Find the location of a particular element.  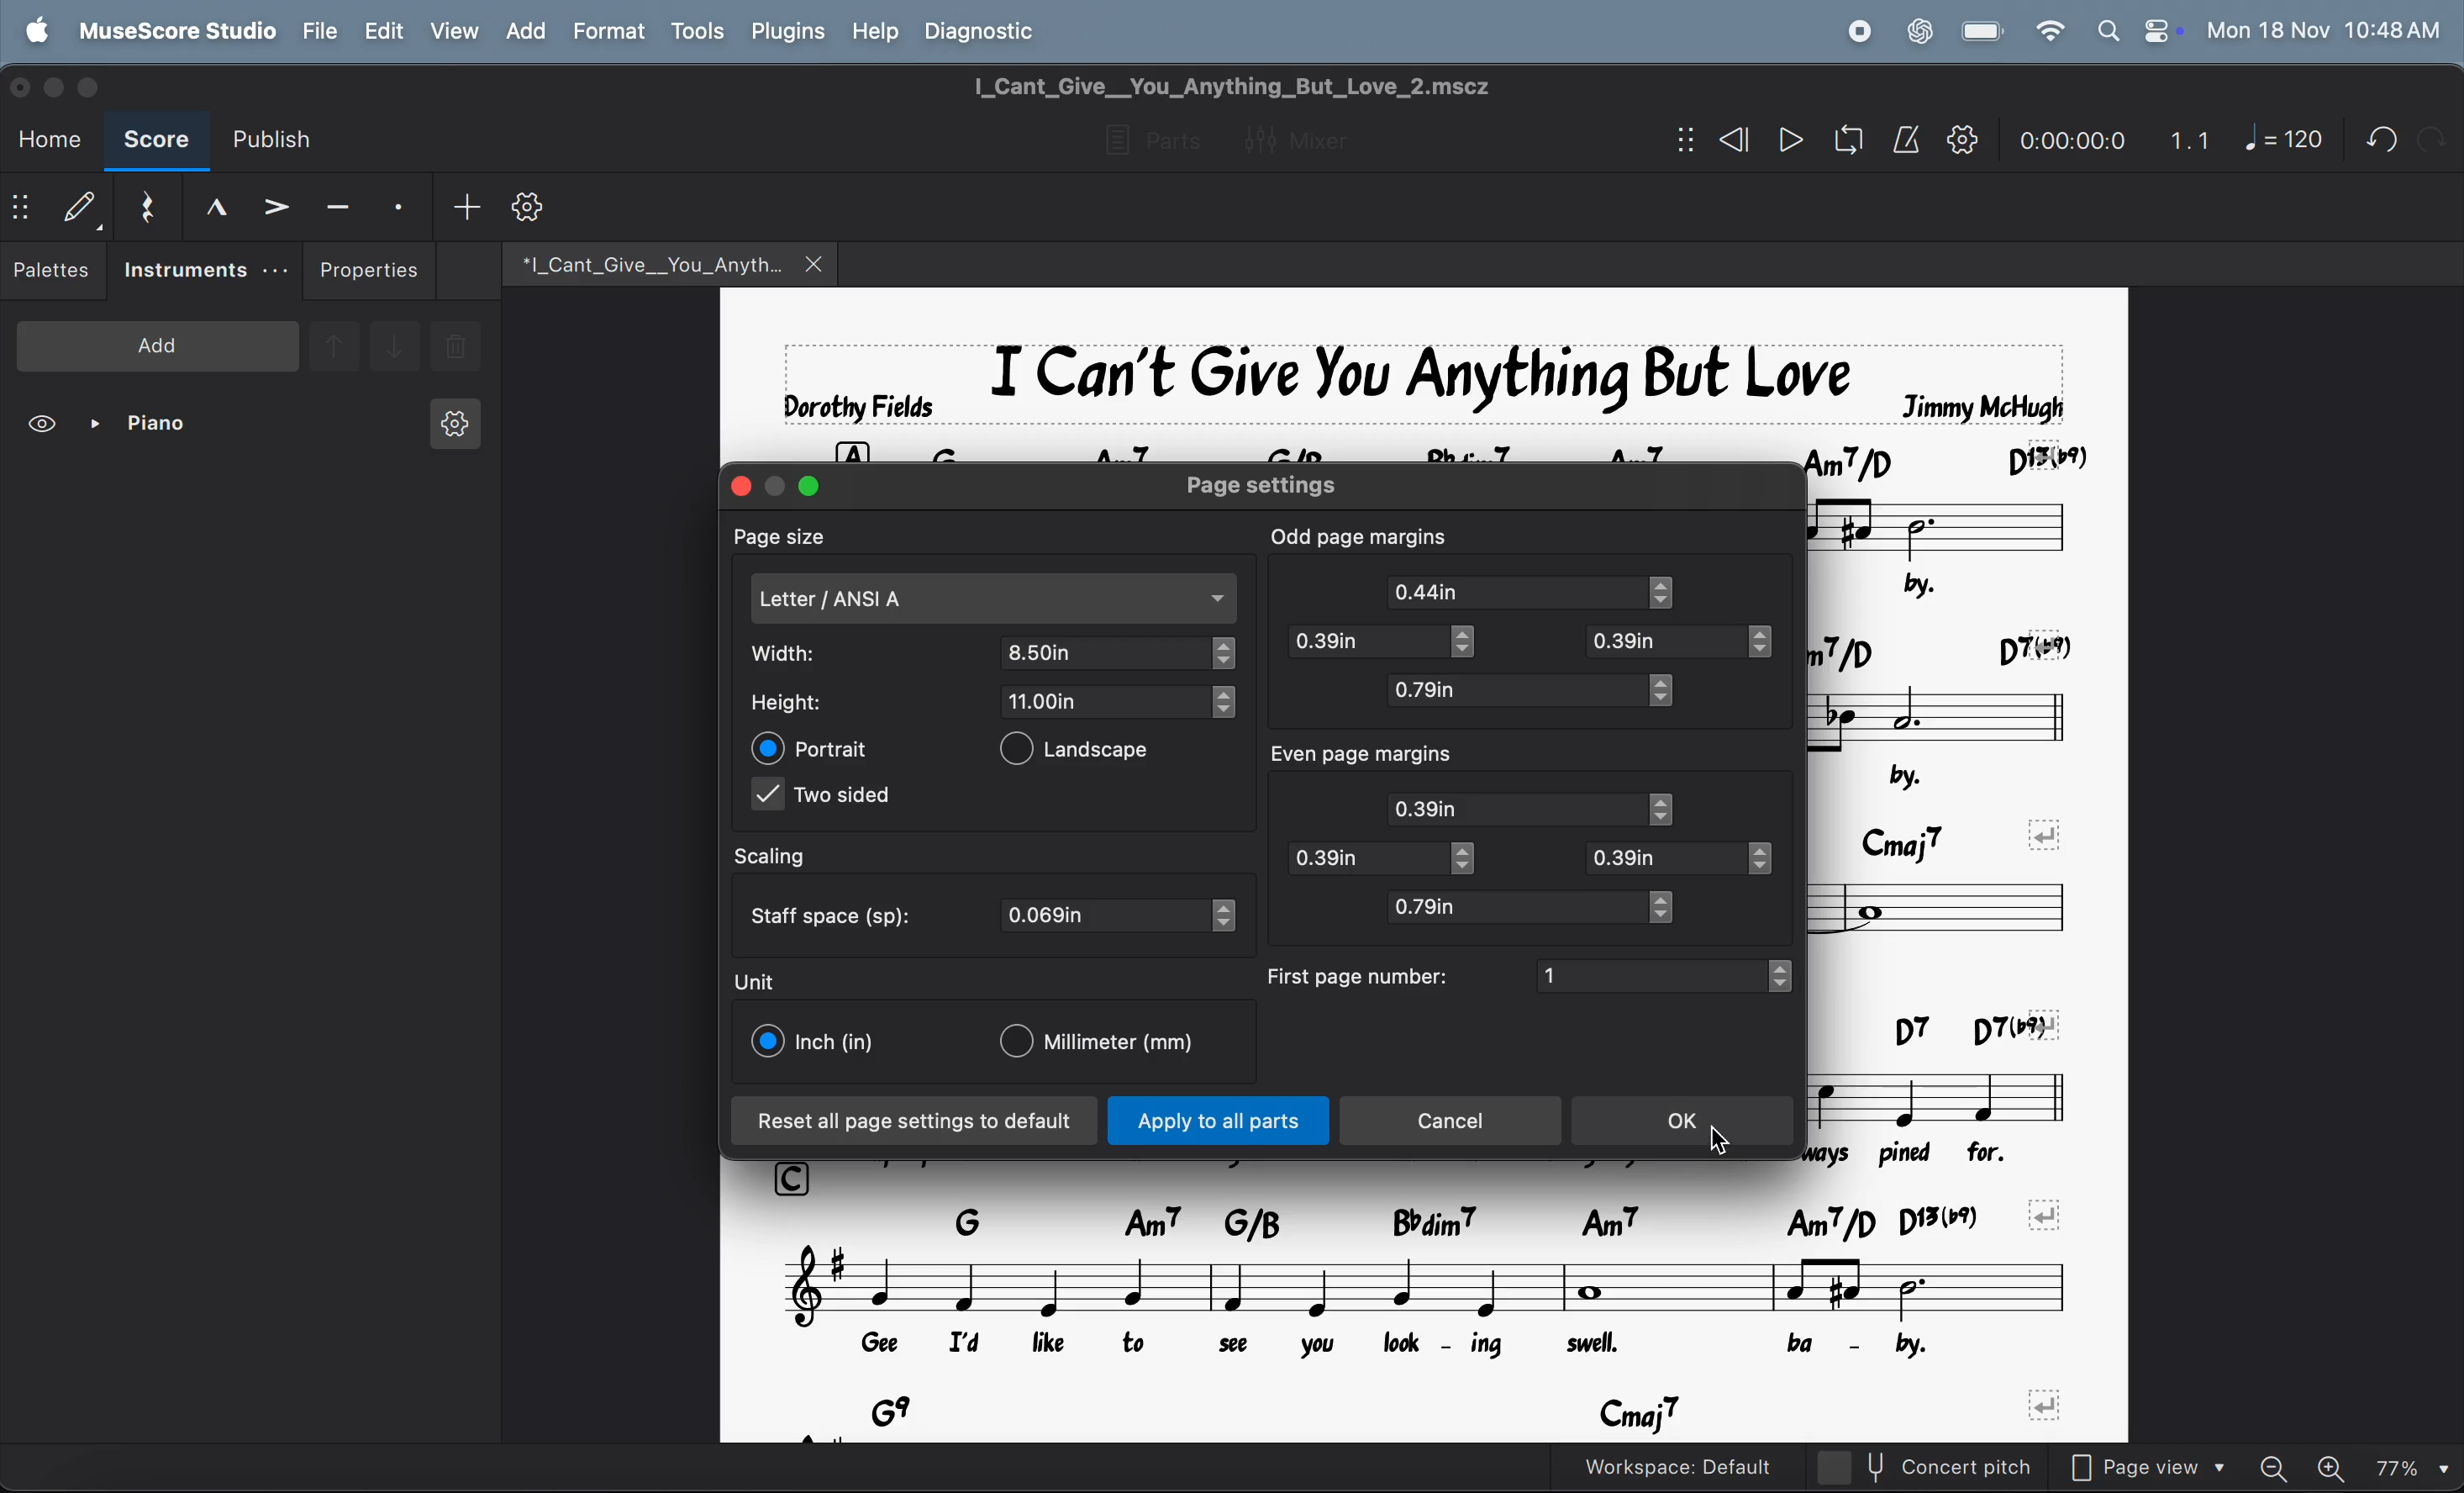

width is located at coordinates (806, 653).